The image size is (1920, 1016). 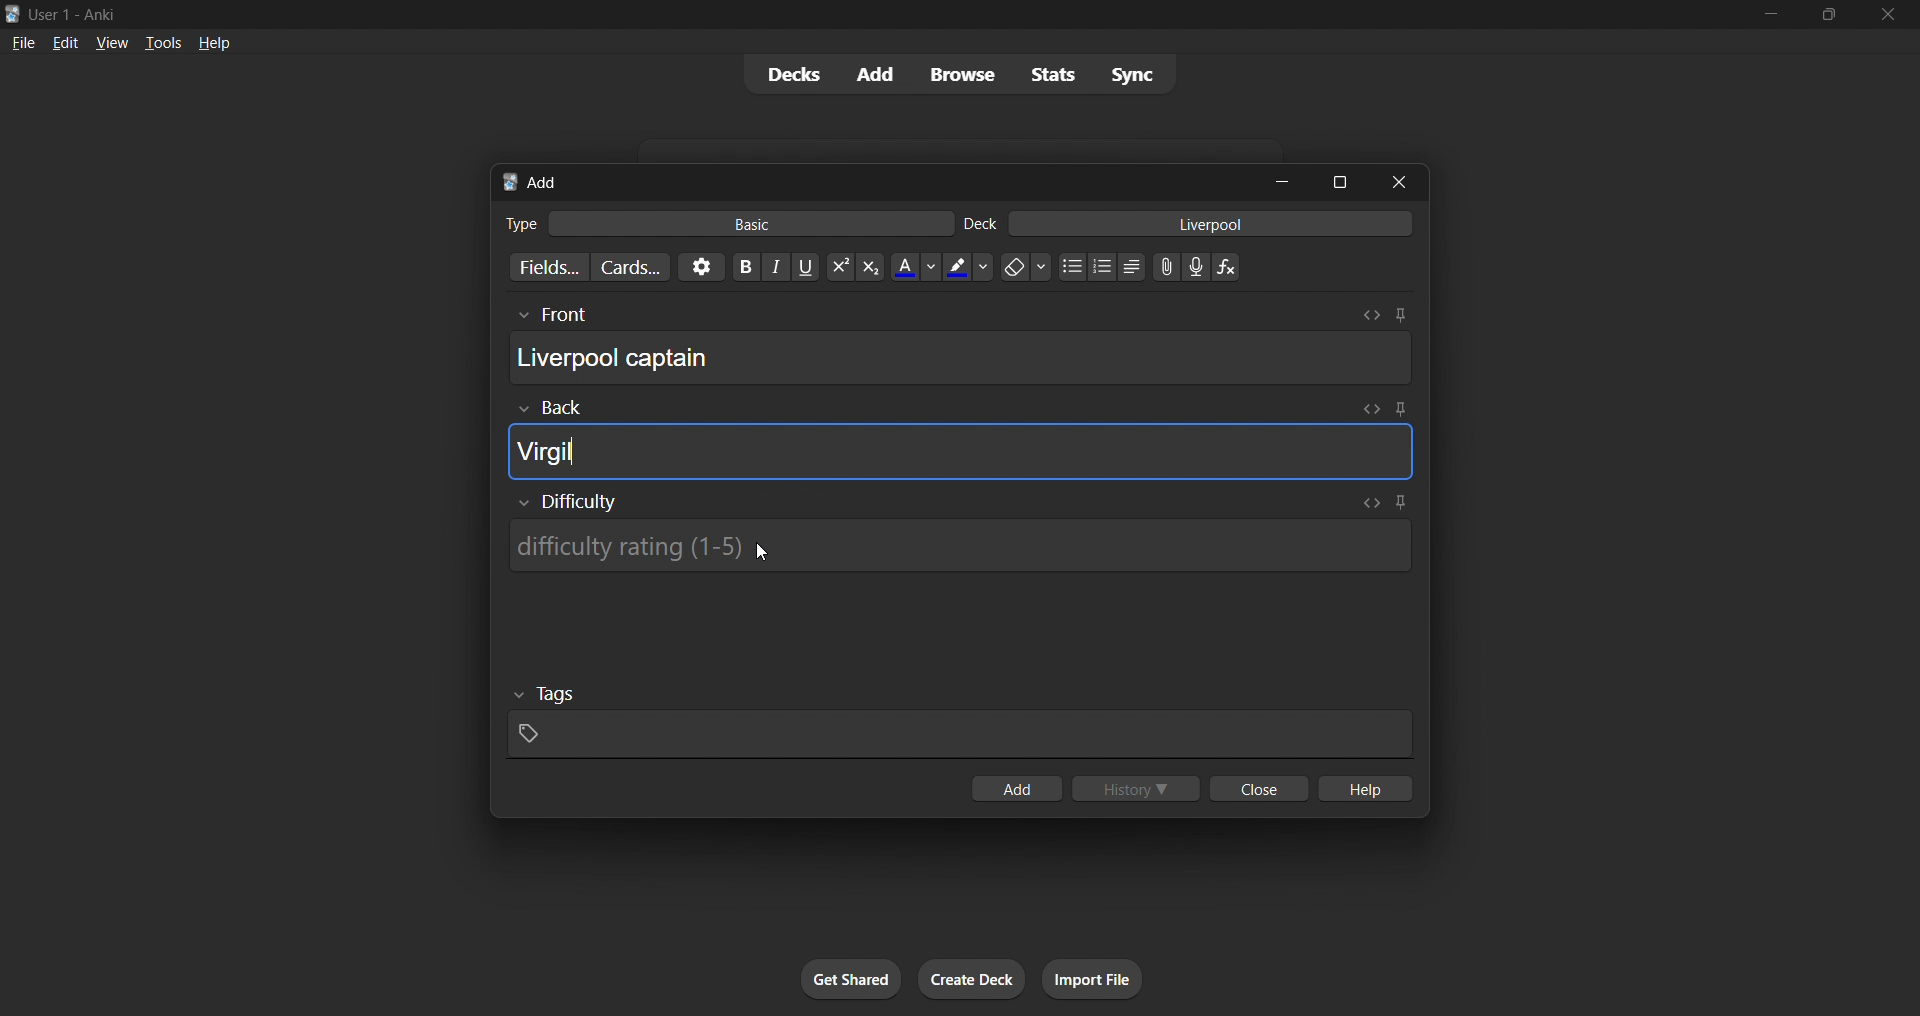 What do you see at coordinates (961, 451) in the screenshot?
I see `card back field input box` at bounding box center [961, 451].